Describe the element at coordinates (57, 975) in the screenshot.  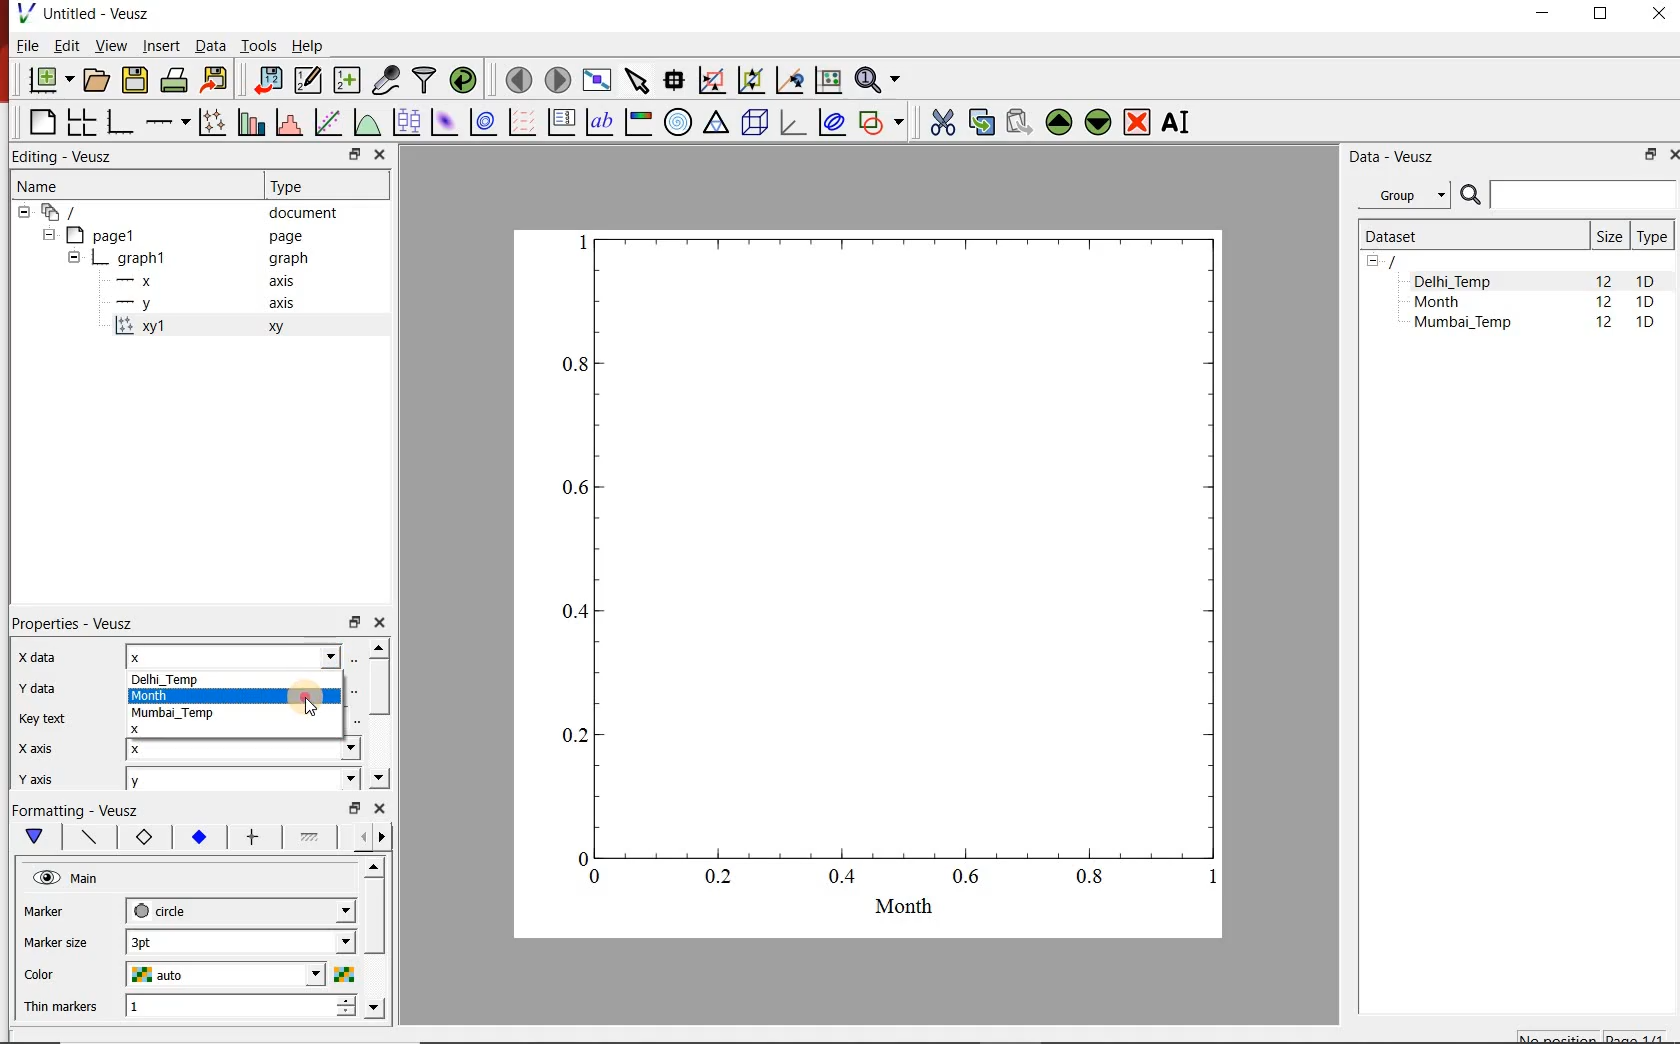
I see `color` at that location.